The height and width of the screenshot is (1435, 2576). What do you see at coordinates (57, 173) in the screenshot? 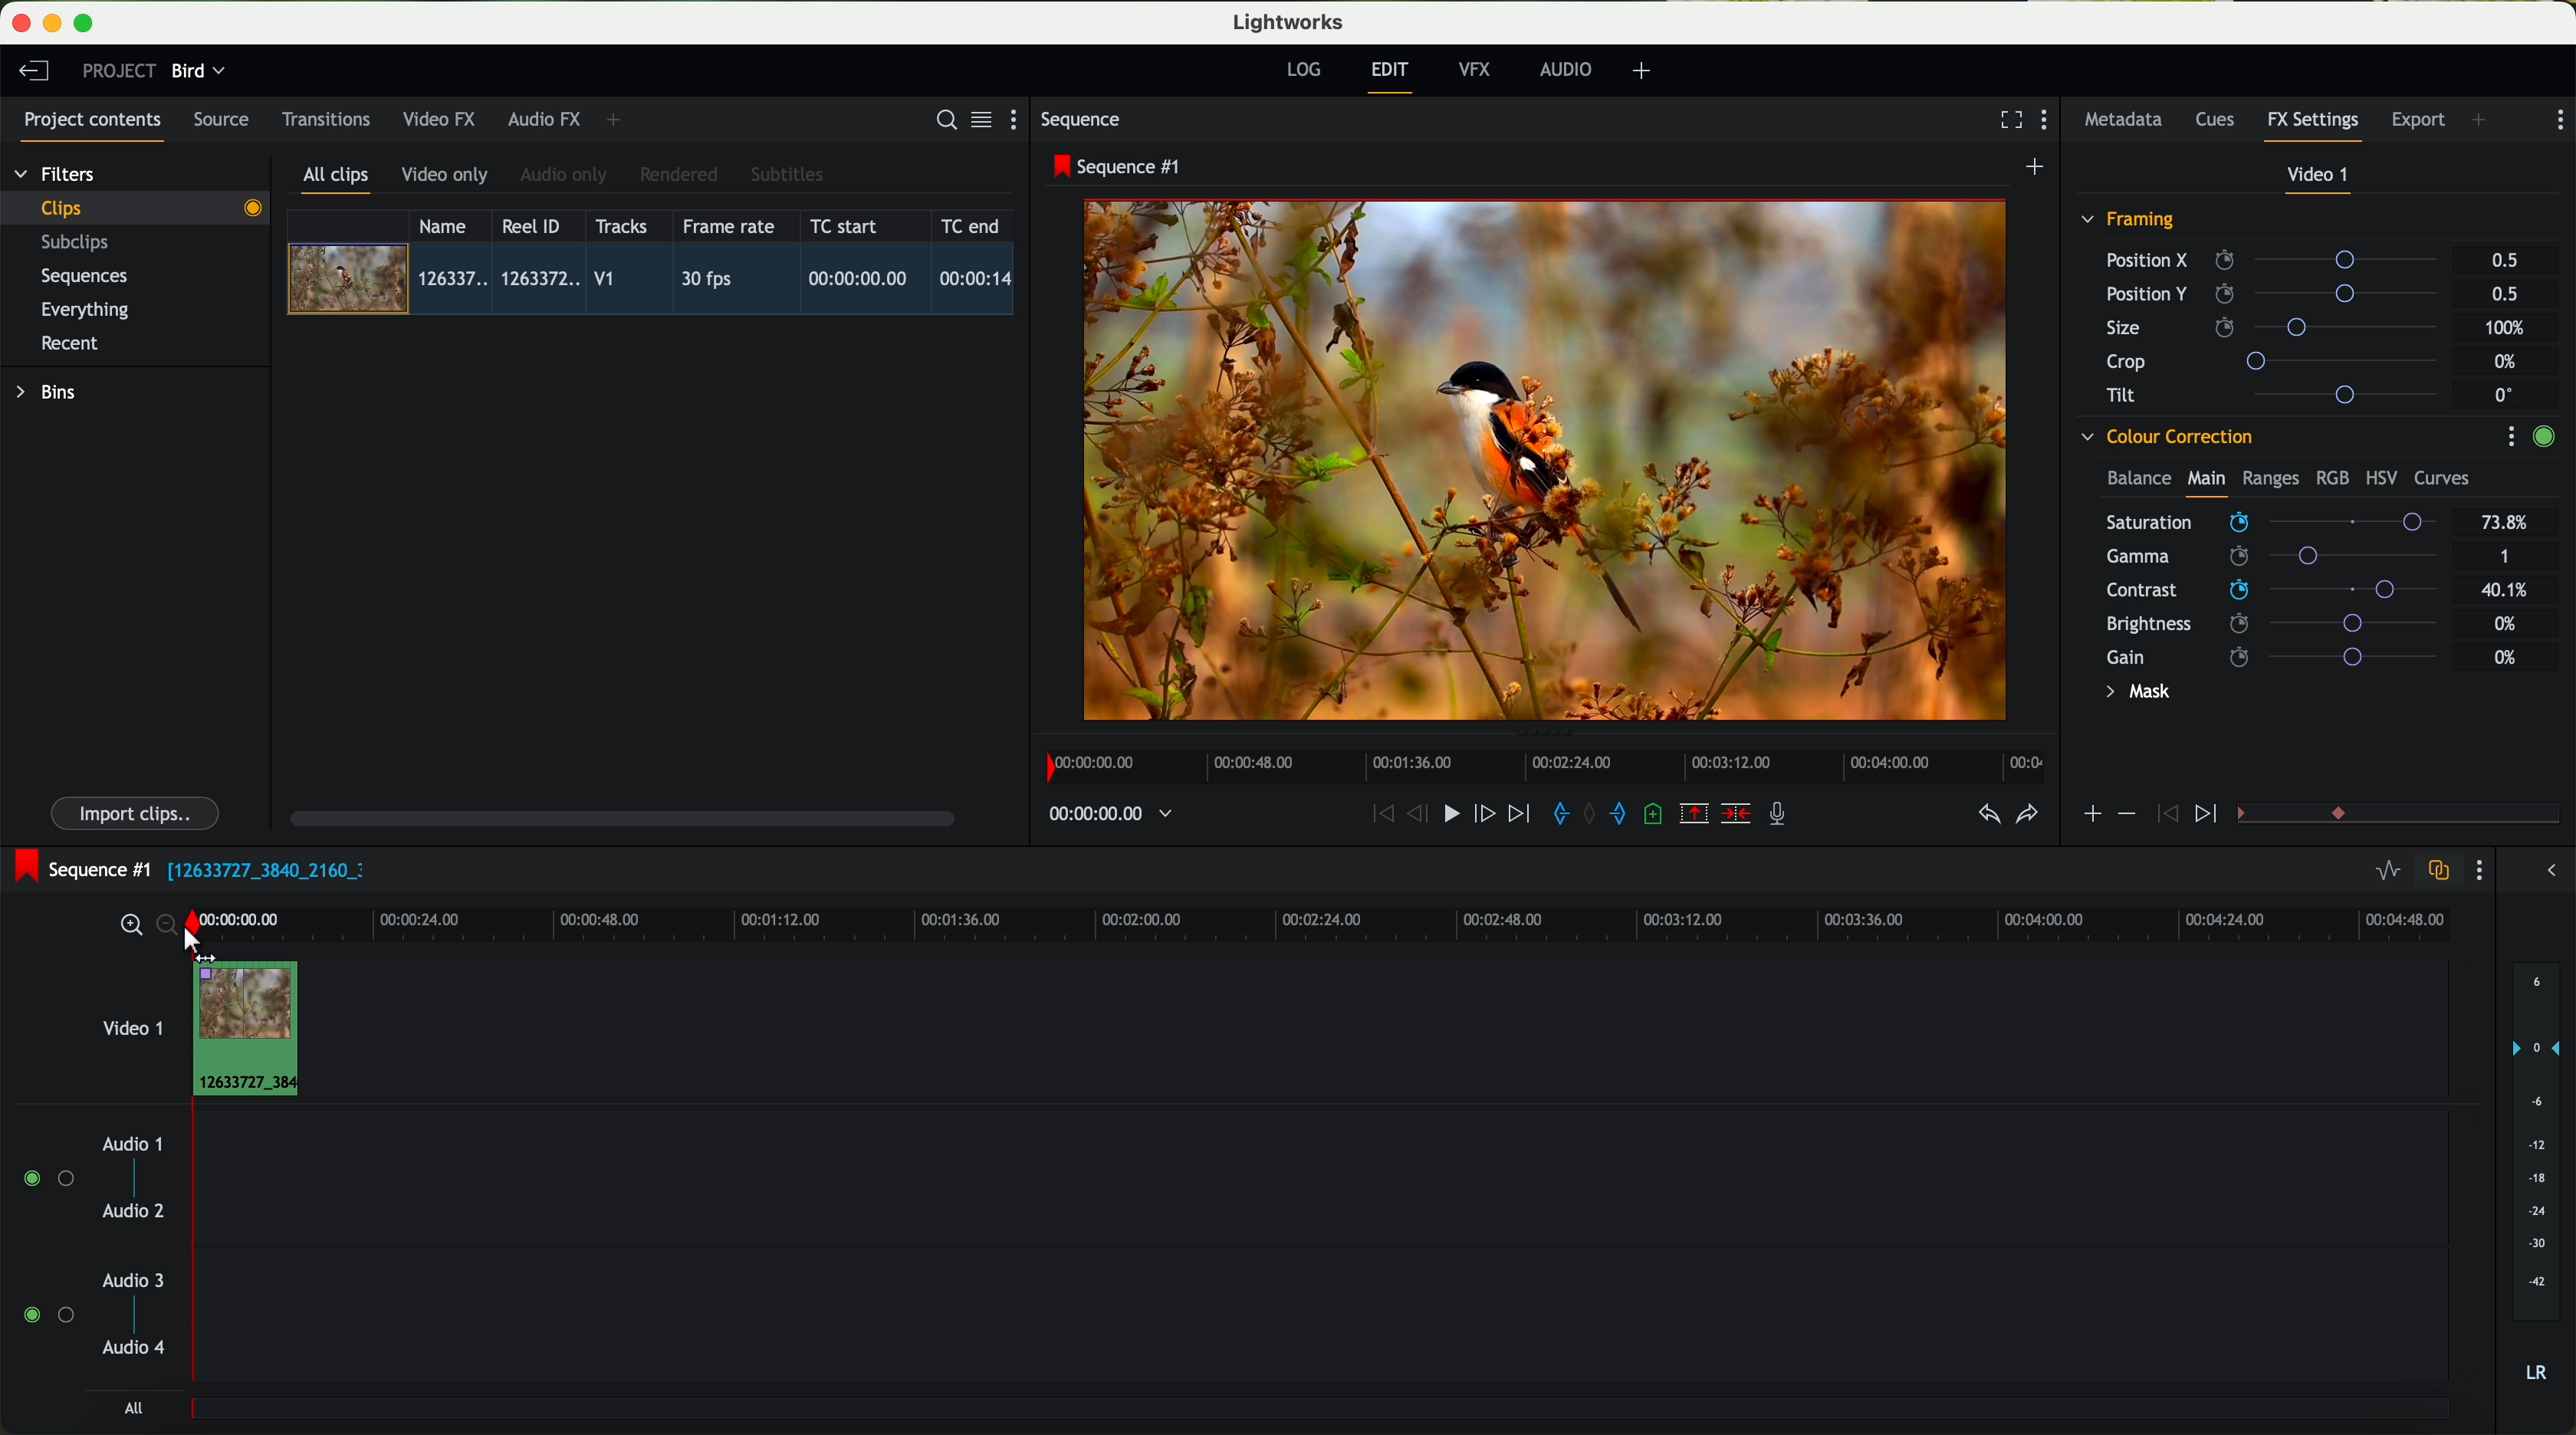
I see `filters` at bounding box center [57, 173].